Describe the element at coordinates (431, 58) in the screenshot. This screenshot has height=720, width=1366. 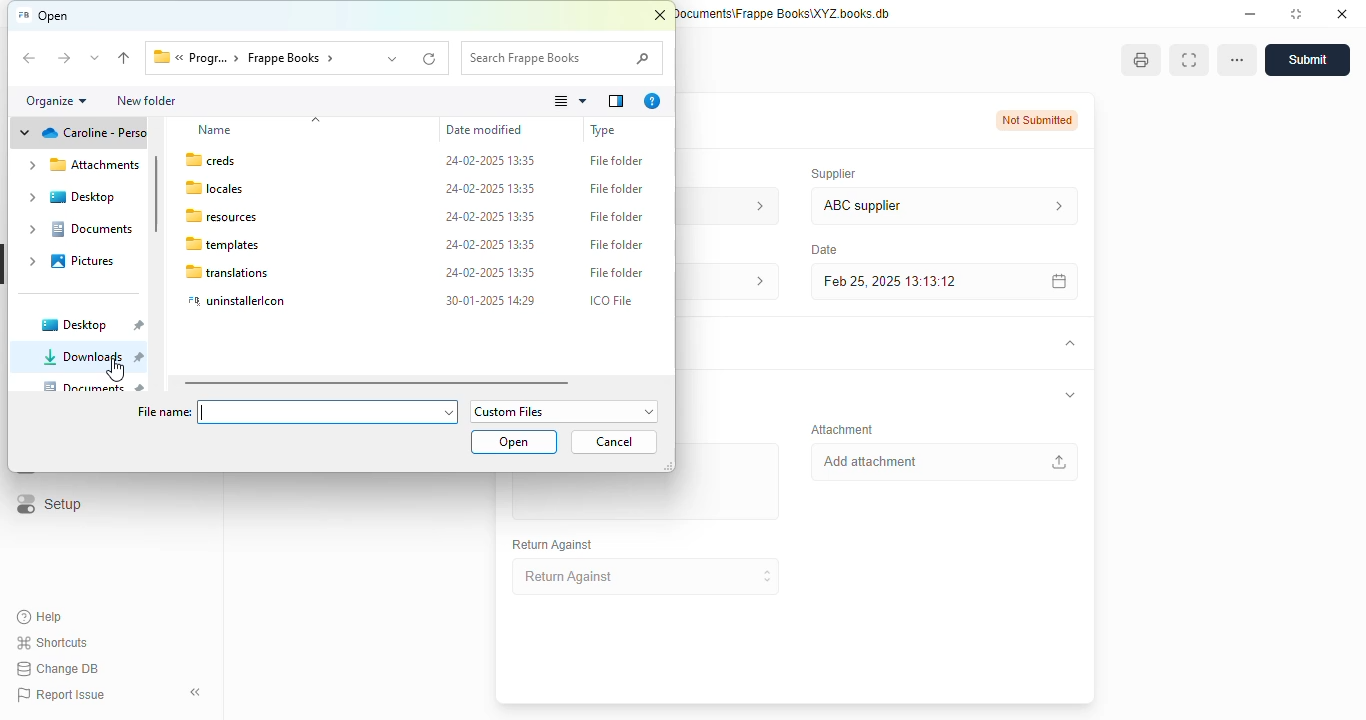
I see `refresh "program files"` at that location.